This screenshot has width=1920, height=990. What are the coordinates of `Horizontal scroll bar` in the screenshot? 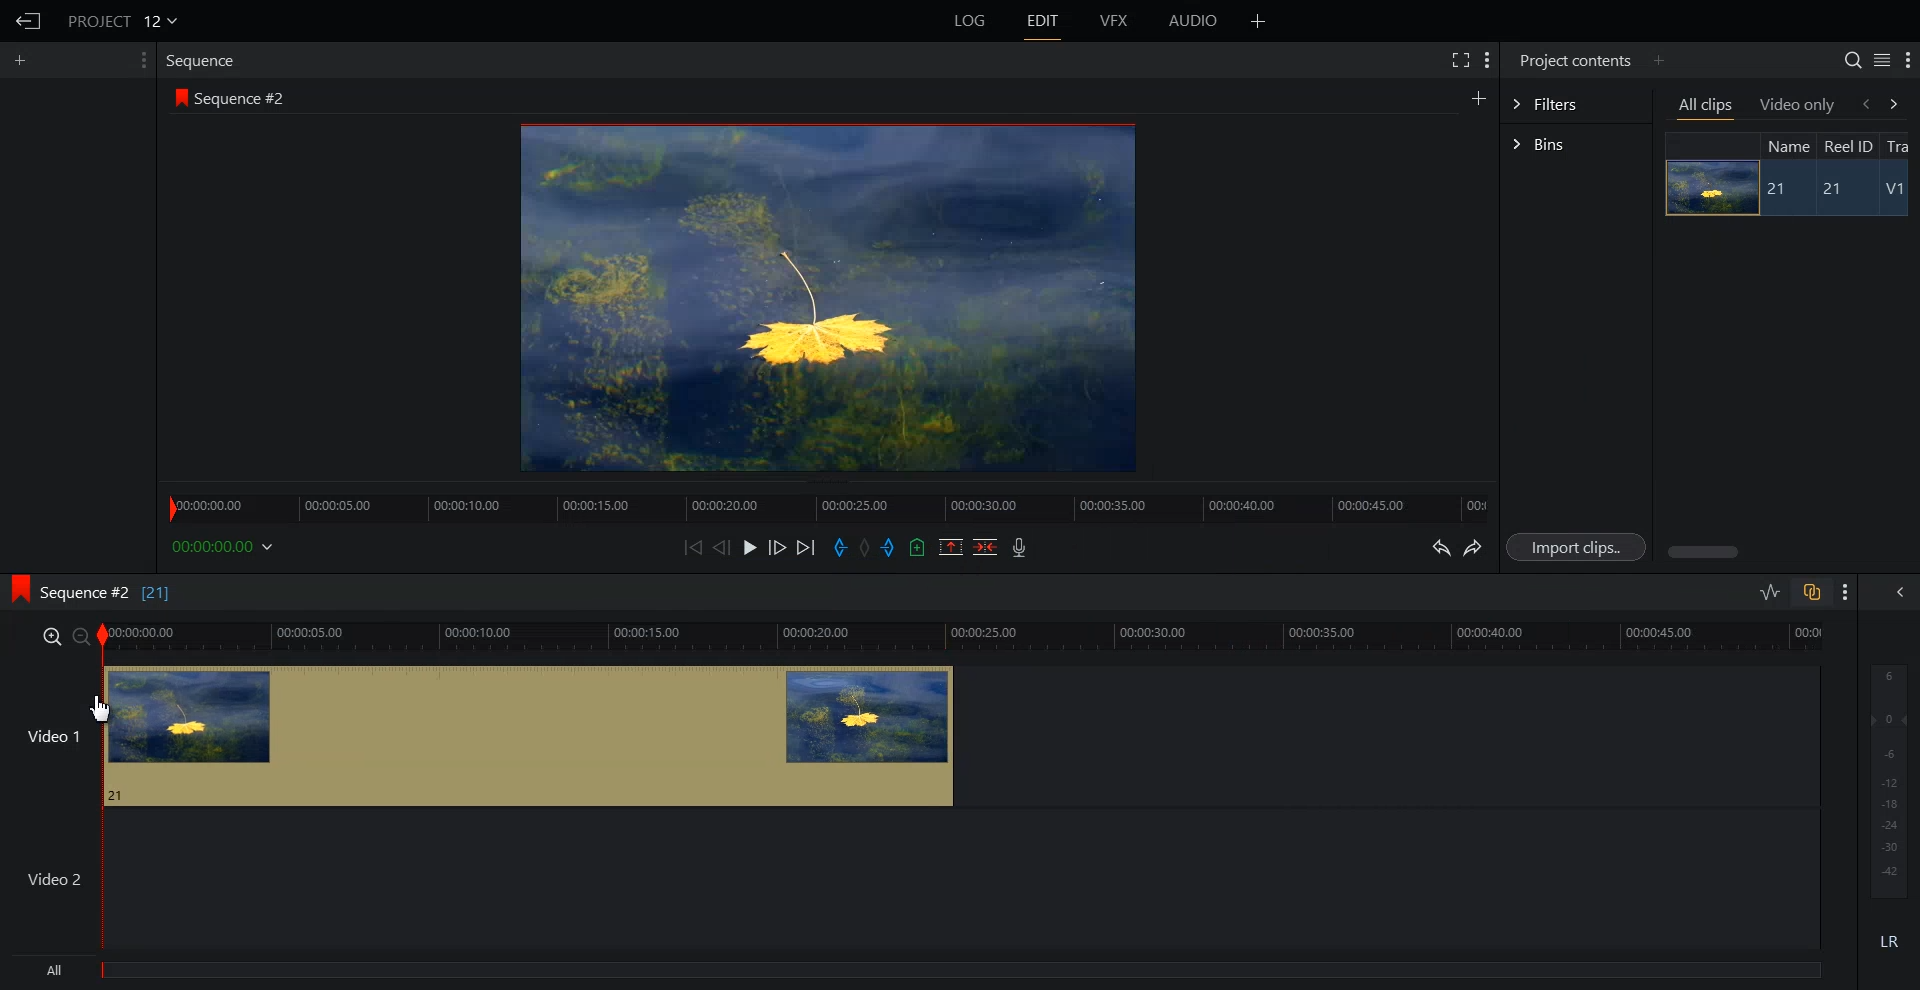 It's located at (1706, 552).